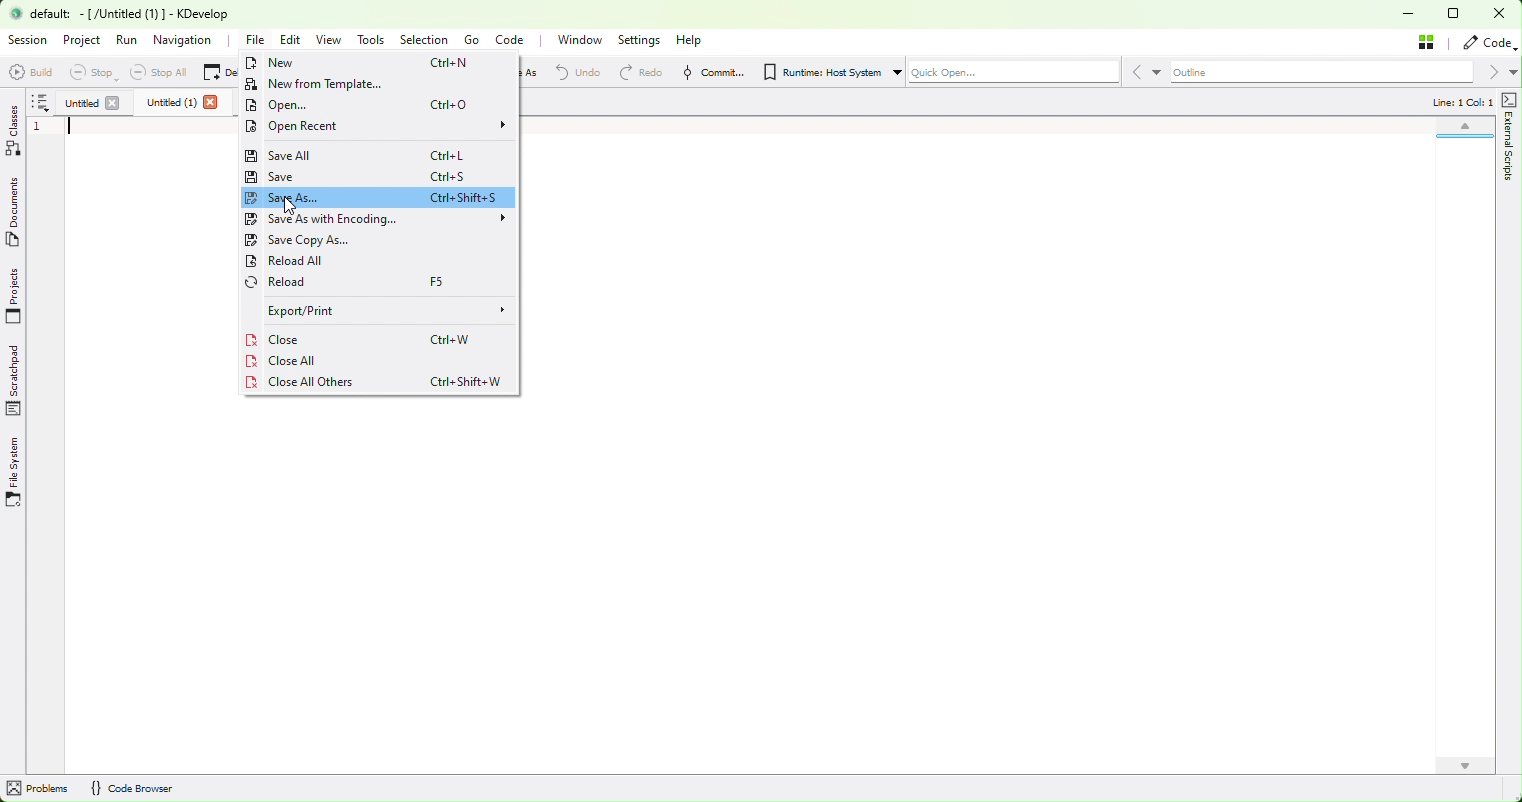  I want to click on Save all, so click(294, 155).